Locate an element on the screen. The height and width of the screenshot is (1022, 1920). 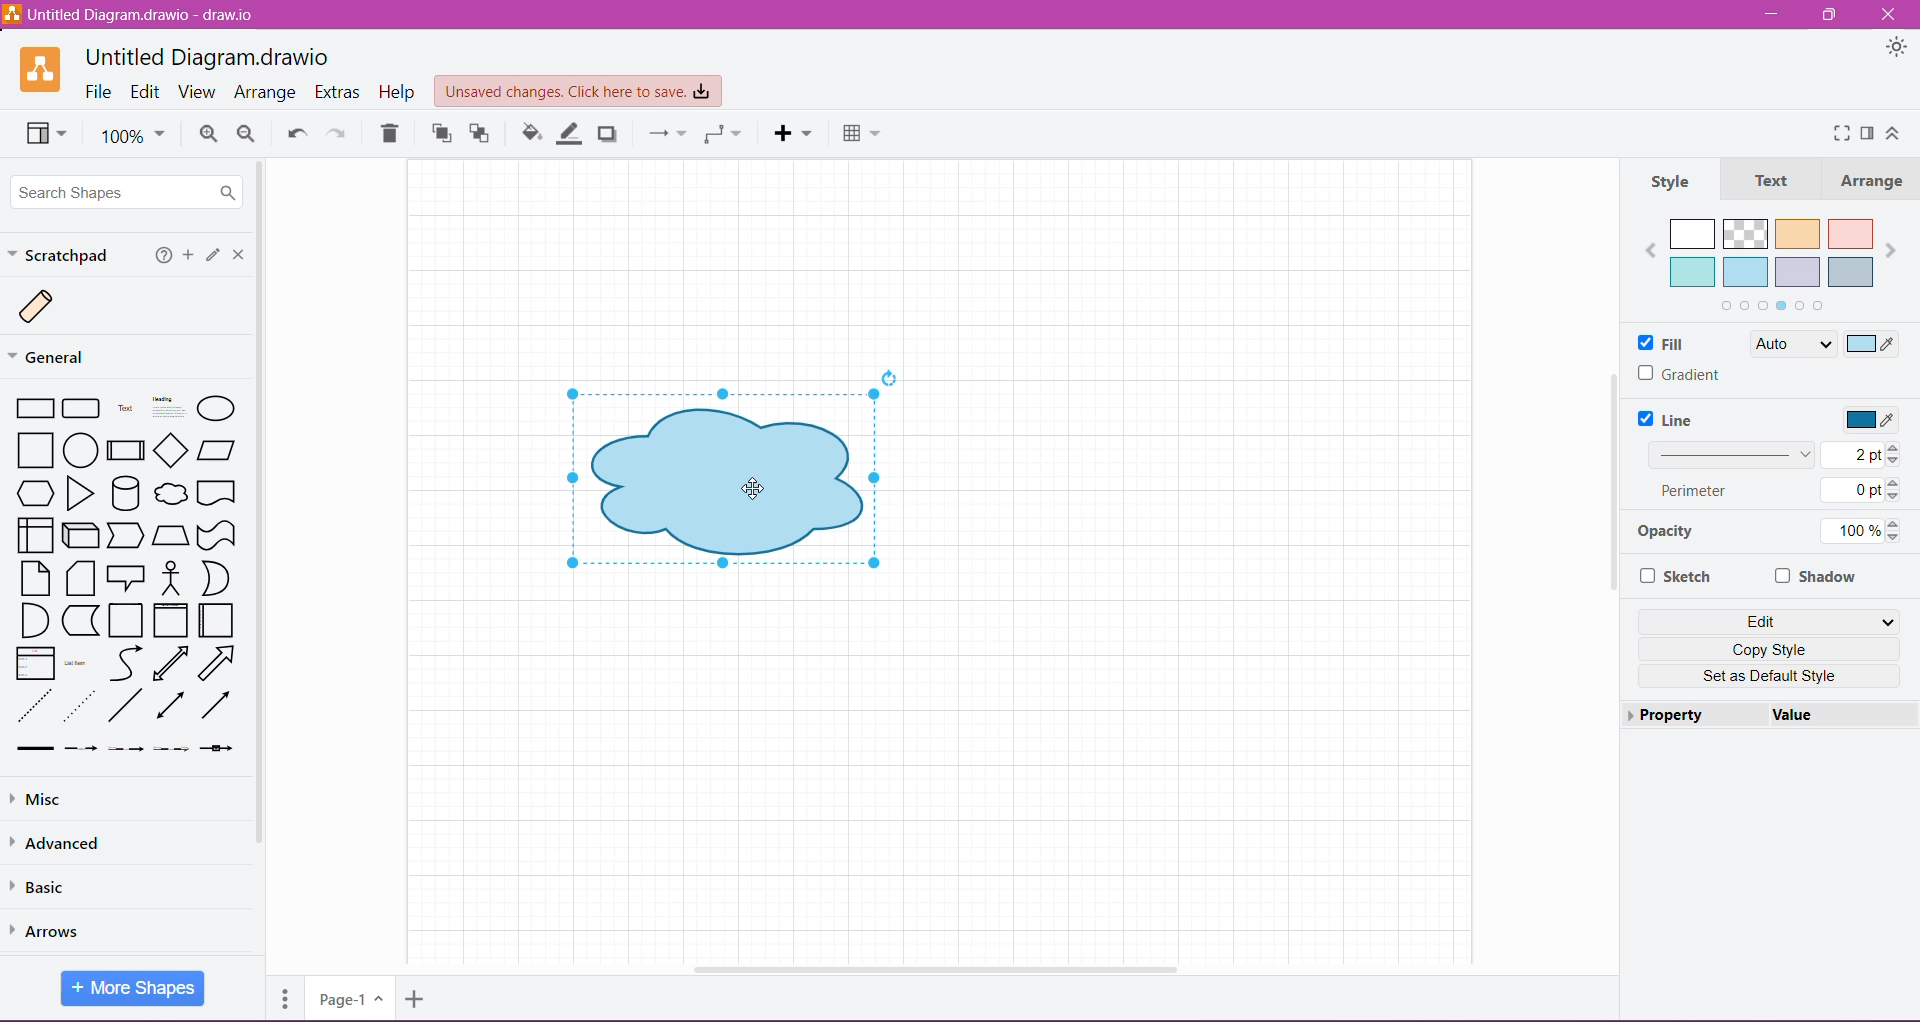
100% is located at coordinates (133, 137).